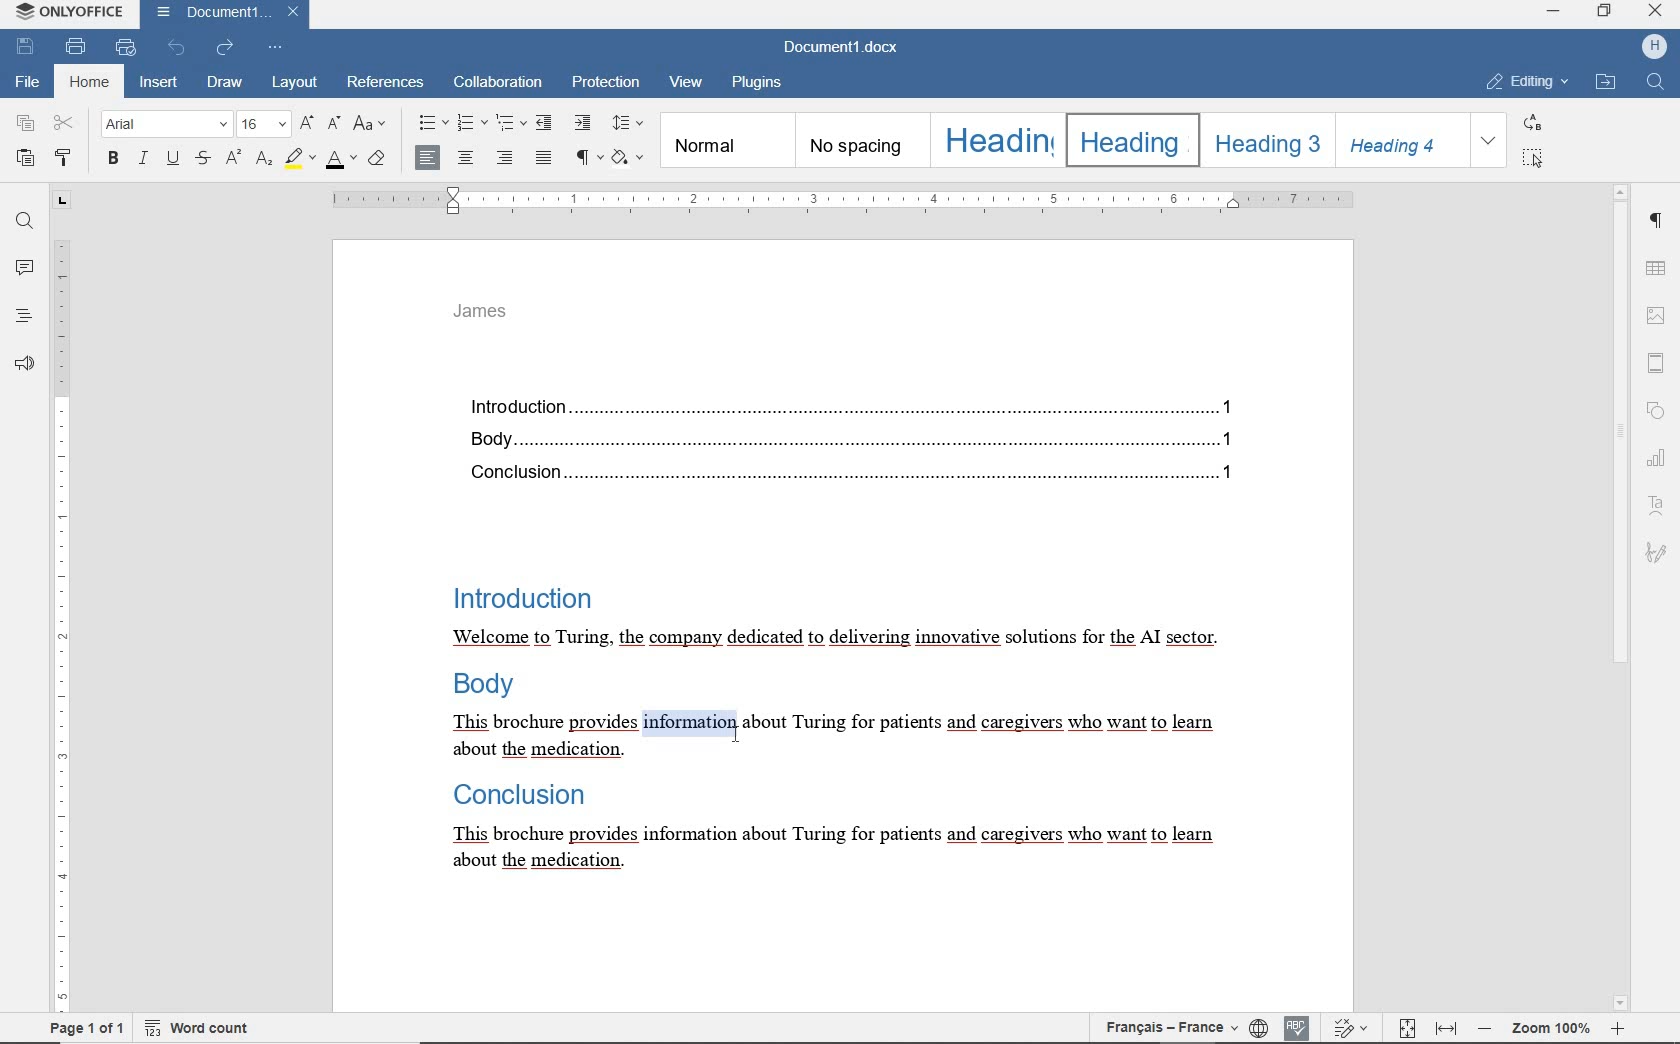  I want to click on CHANGE CASE, so click(371, 125).